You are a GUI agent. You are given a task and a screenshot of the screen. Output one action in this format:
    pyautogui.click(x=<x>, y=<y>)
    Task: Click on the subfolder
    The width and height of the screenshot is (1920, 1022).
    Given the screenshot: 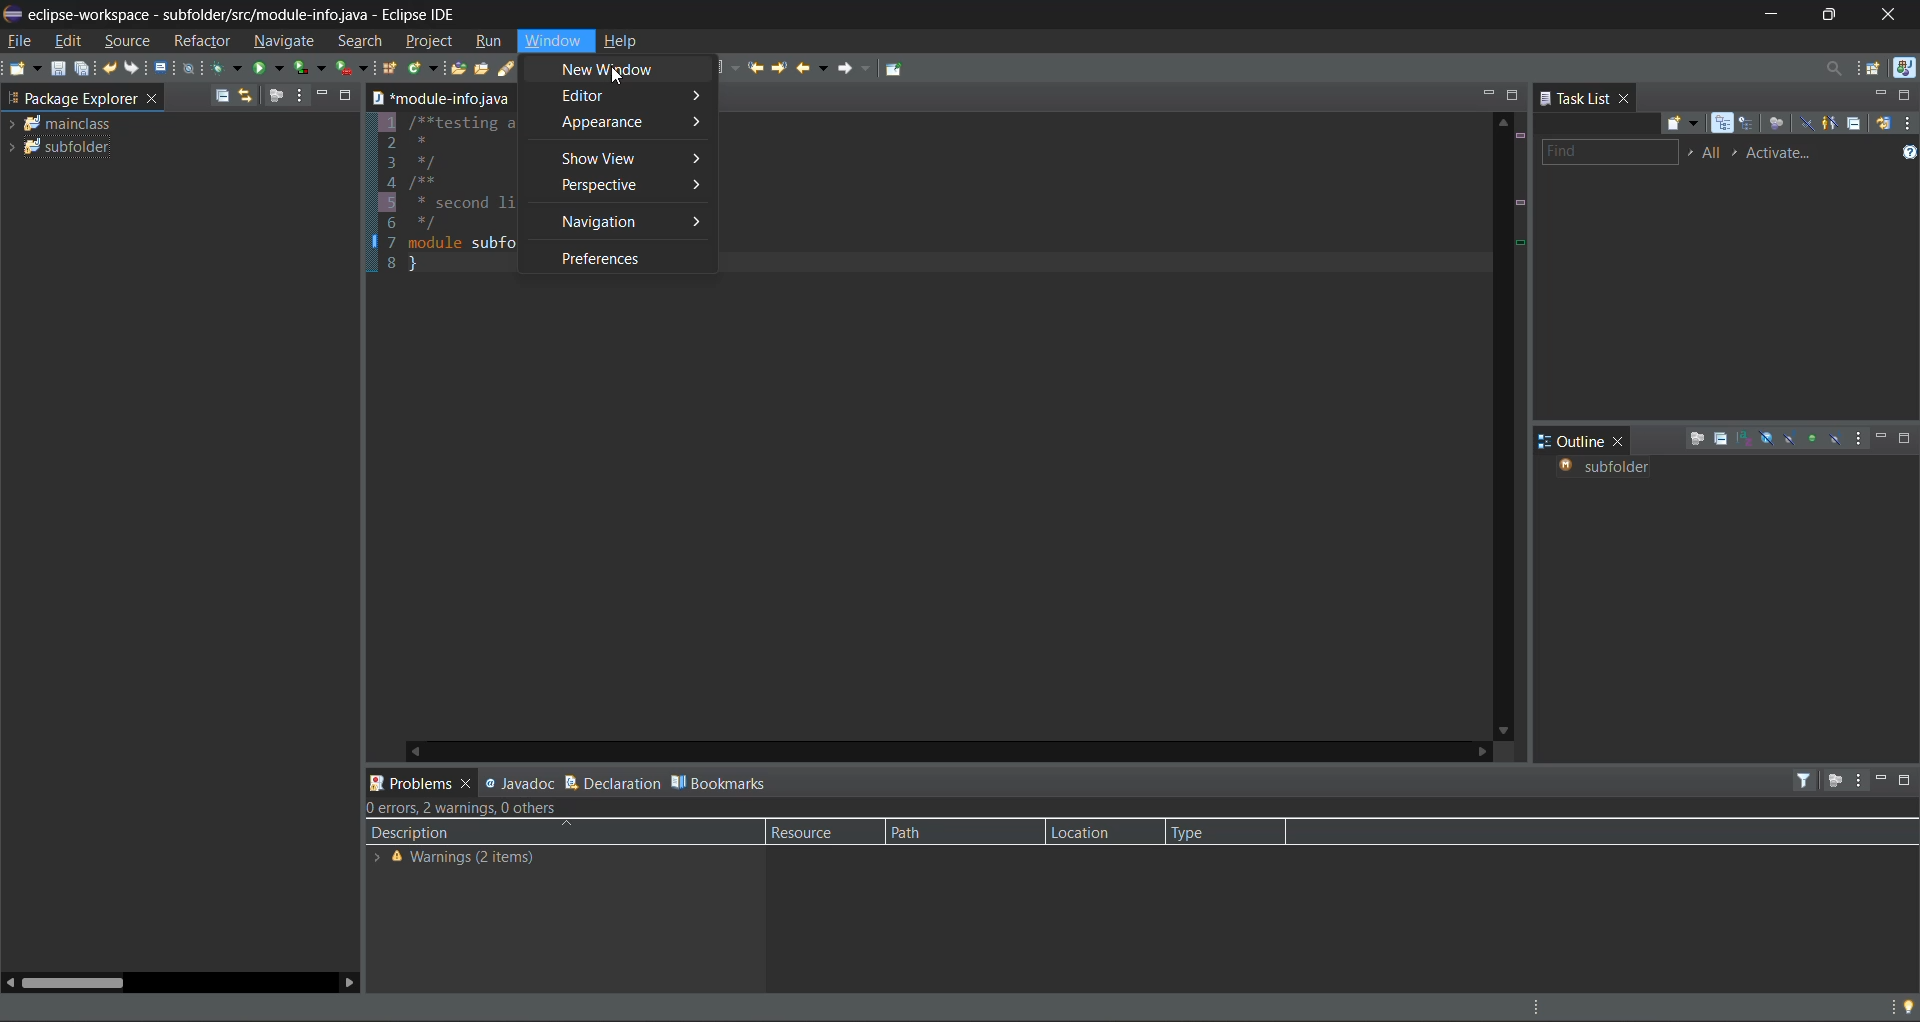 What is the action you would take?
    pyautogui.click(x=1614, y=468)
    